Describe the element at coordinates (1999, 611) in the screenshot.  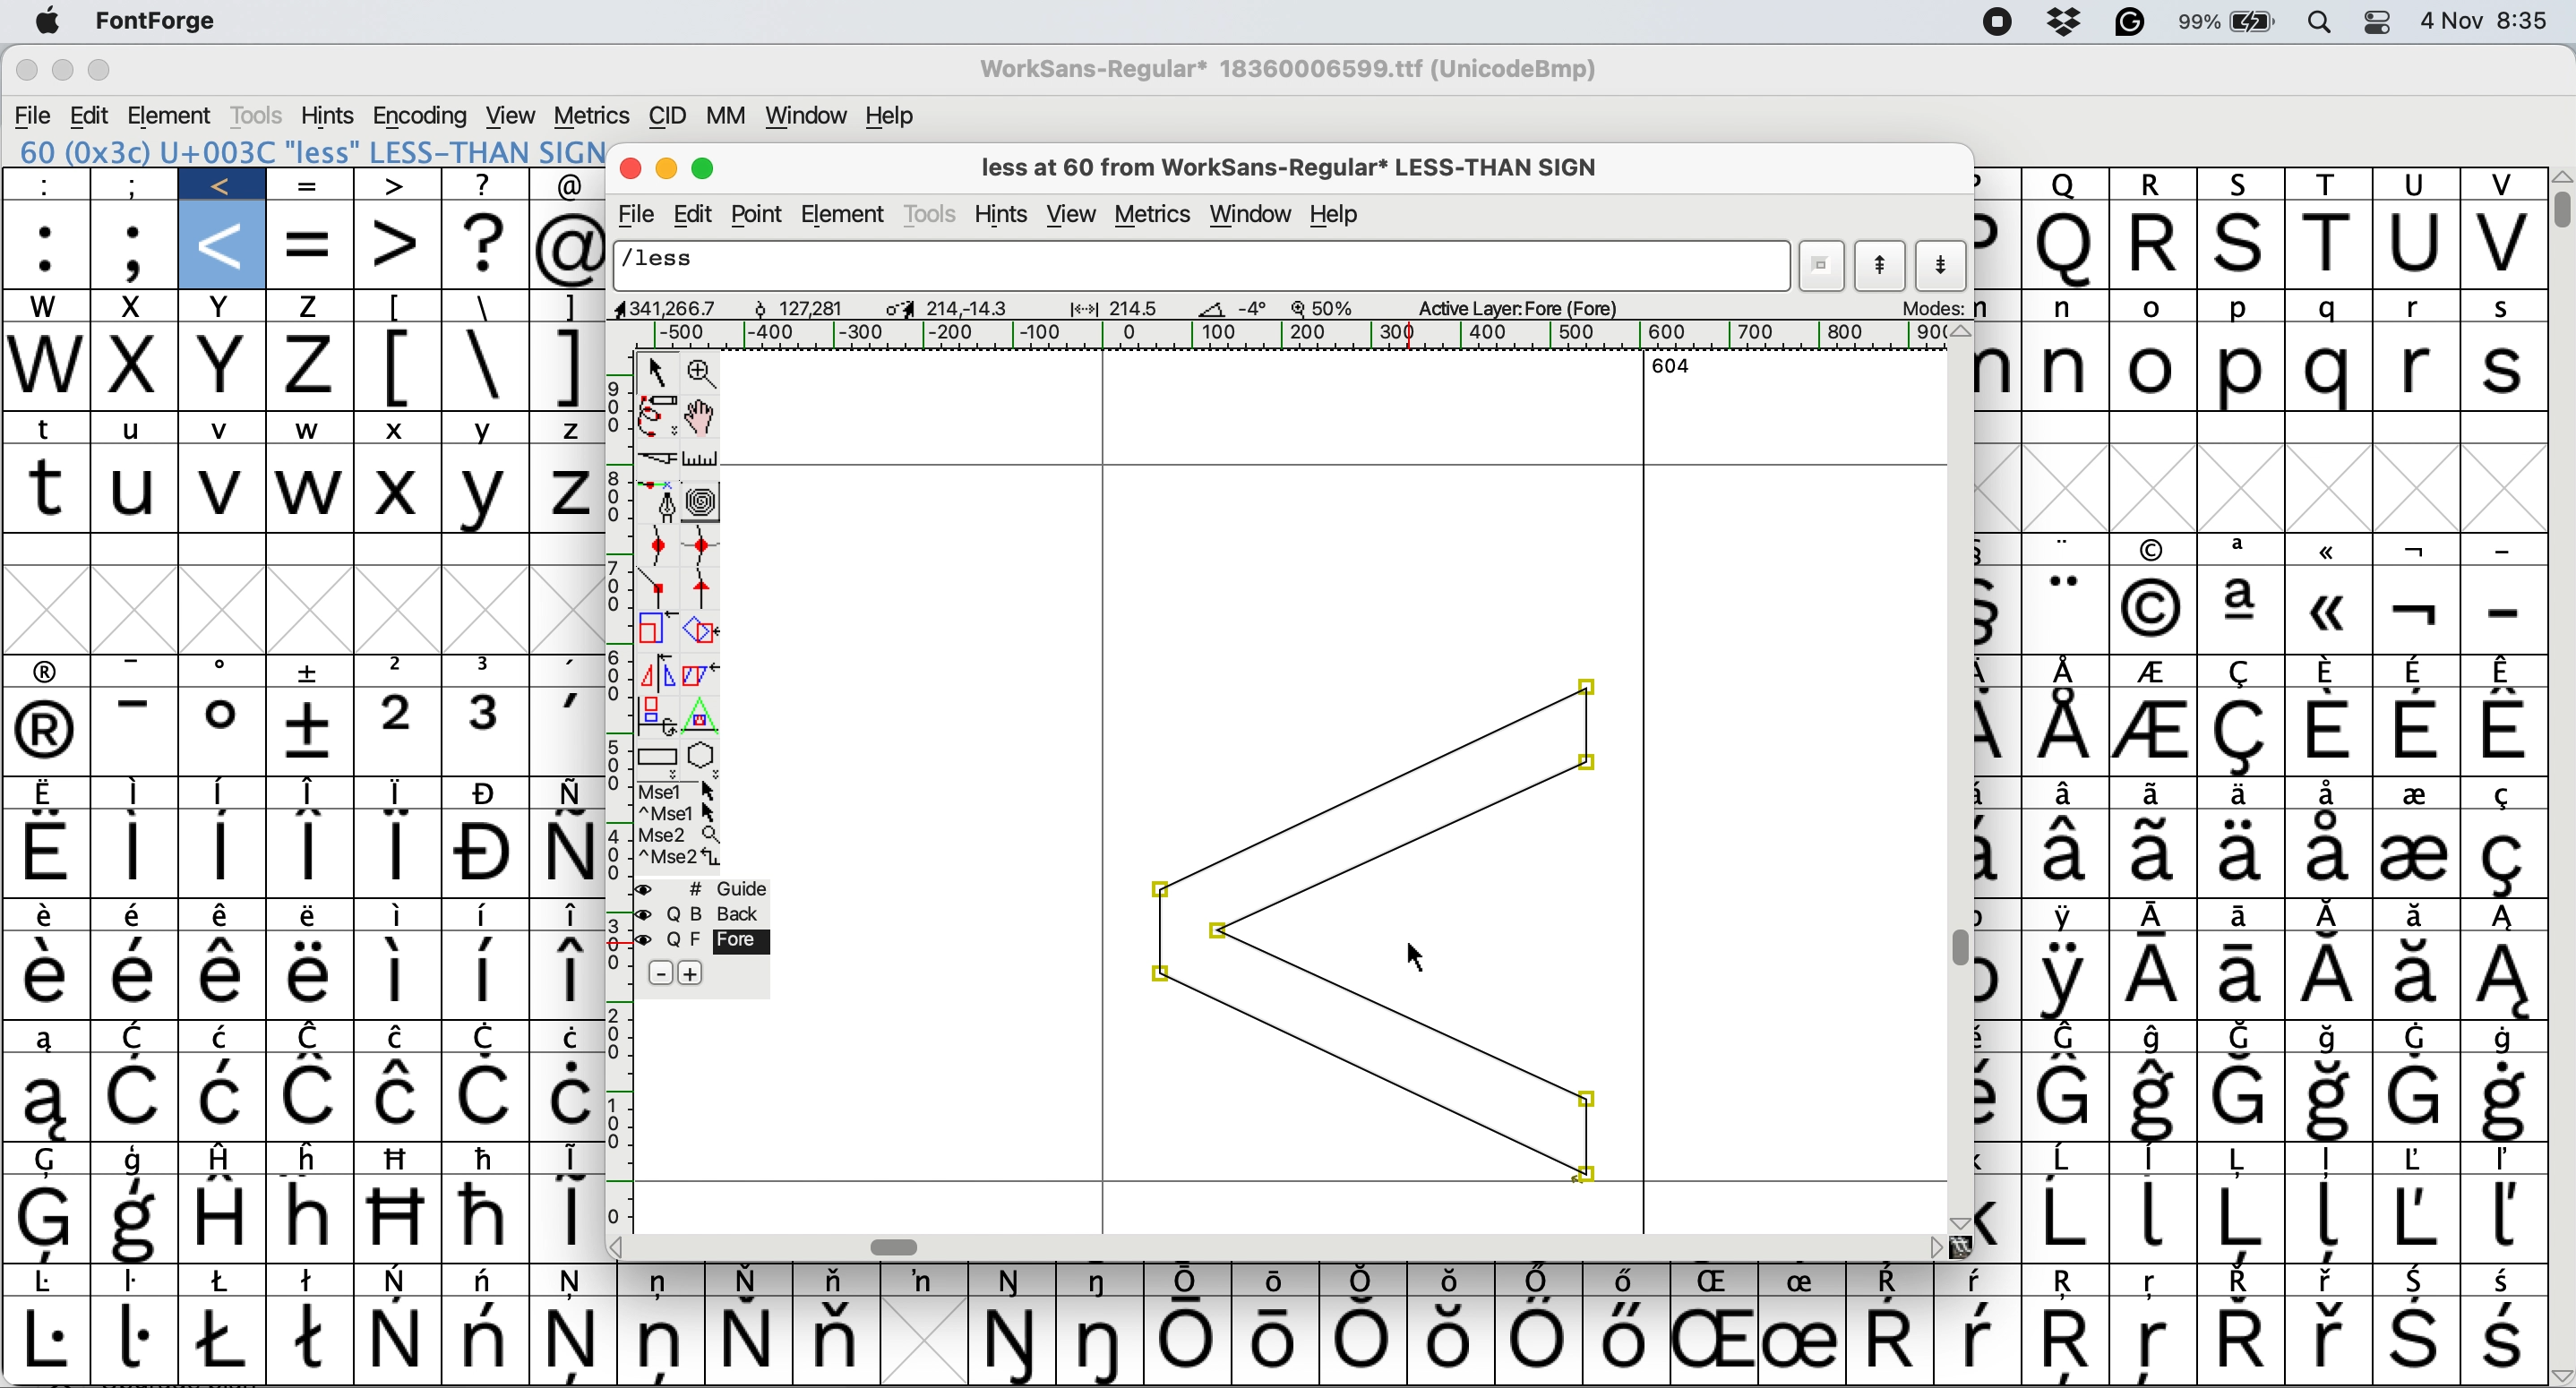
I see `Symbol` at that location.